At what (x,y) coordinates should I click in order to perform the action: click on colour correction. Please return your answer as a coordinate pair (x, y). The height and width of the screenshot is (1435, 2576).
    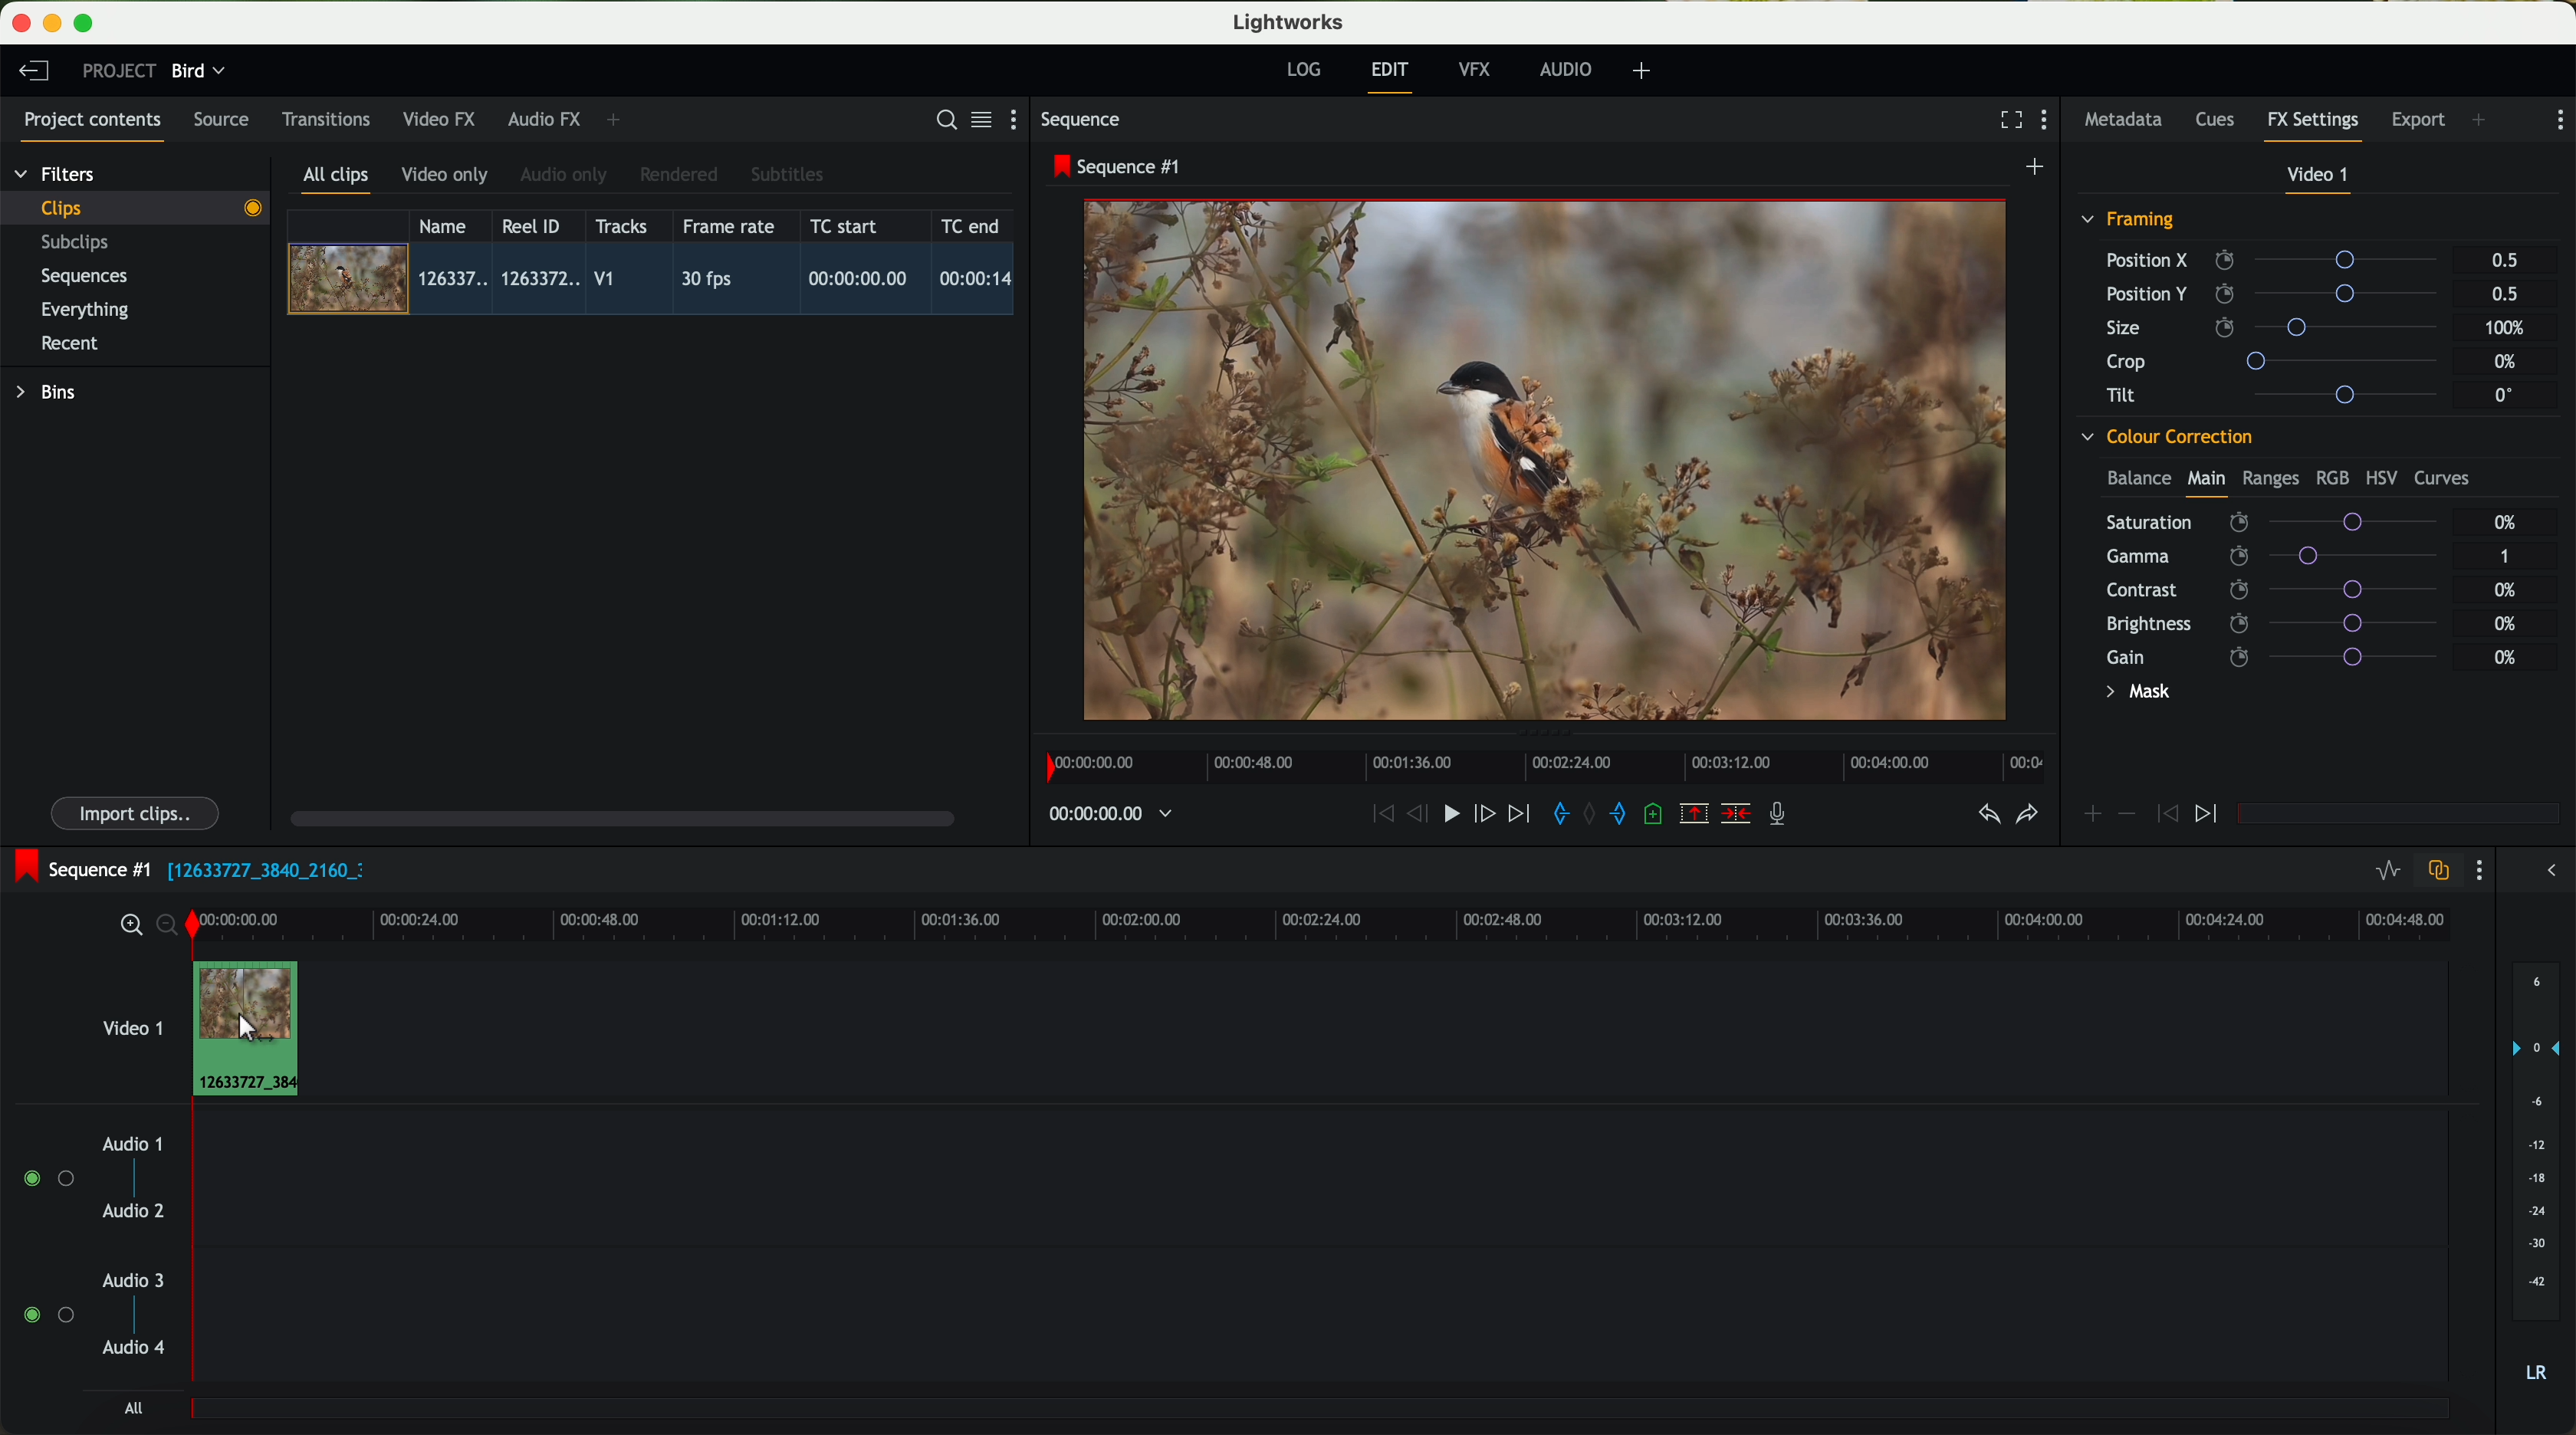
    Looking at the image, I should click on (2165, 437).